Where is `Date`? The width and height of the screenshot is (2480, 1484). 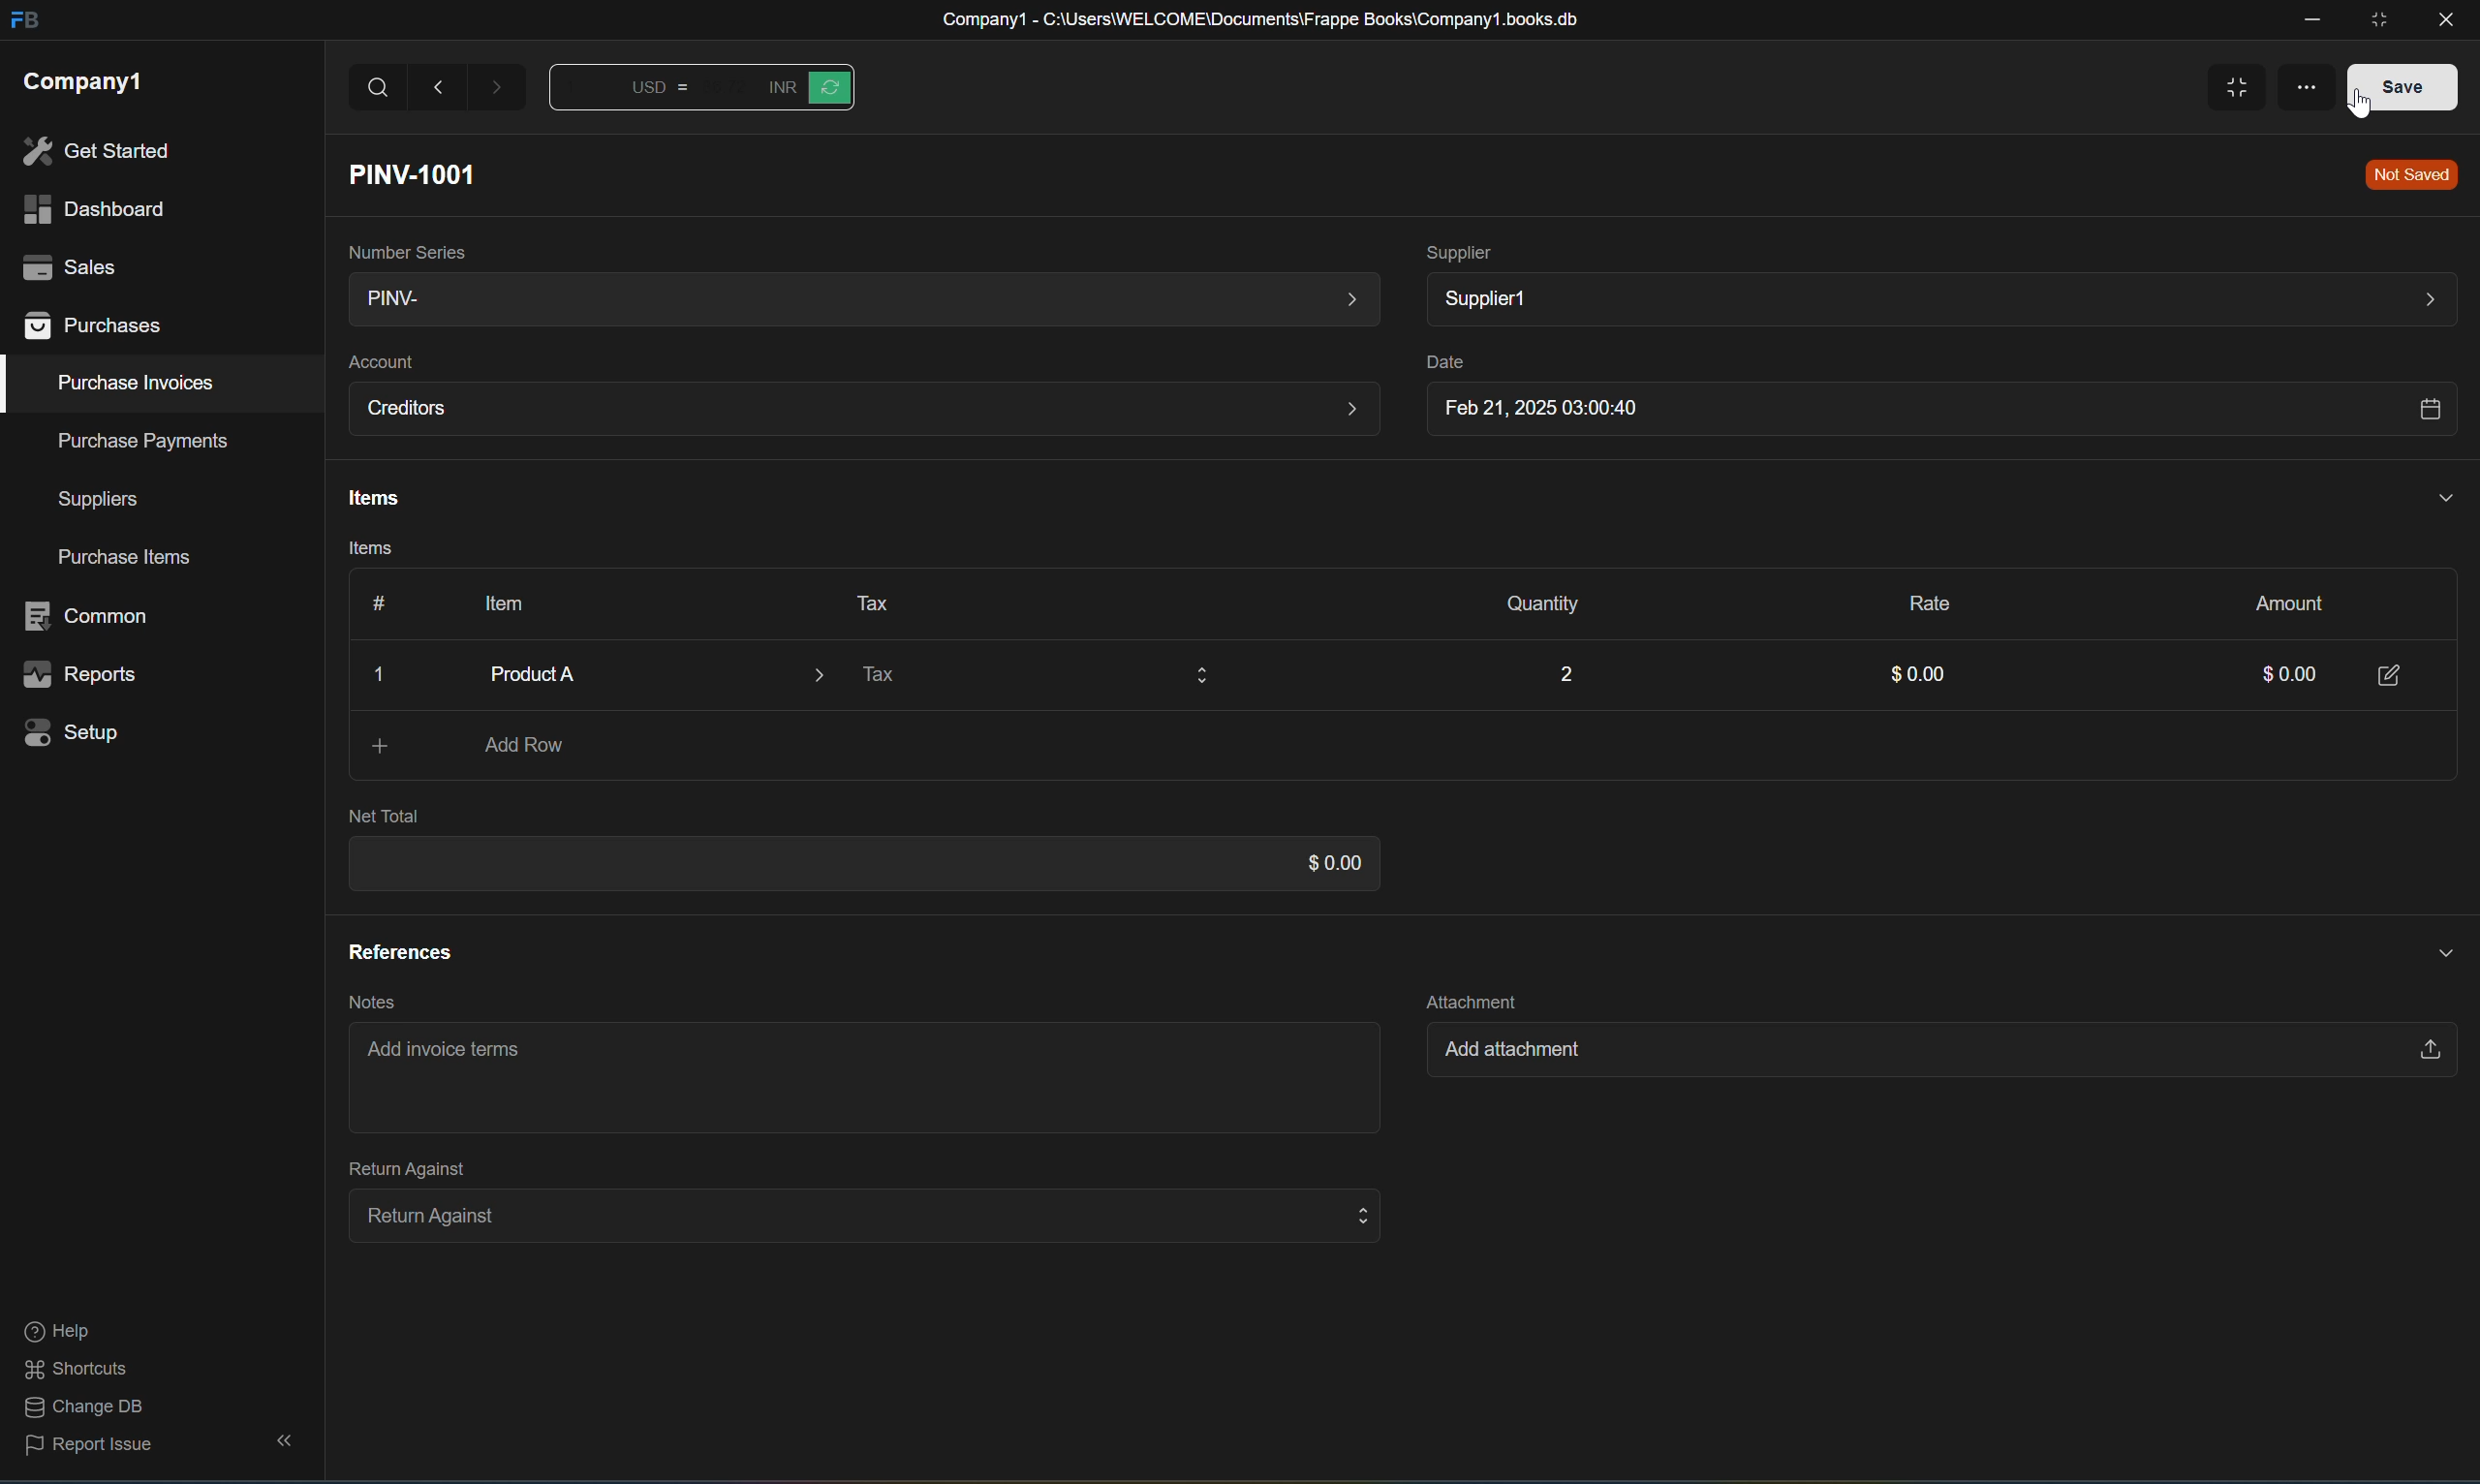
Date is located at coordinates (1439, 363).